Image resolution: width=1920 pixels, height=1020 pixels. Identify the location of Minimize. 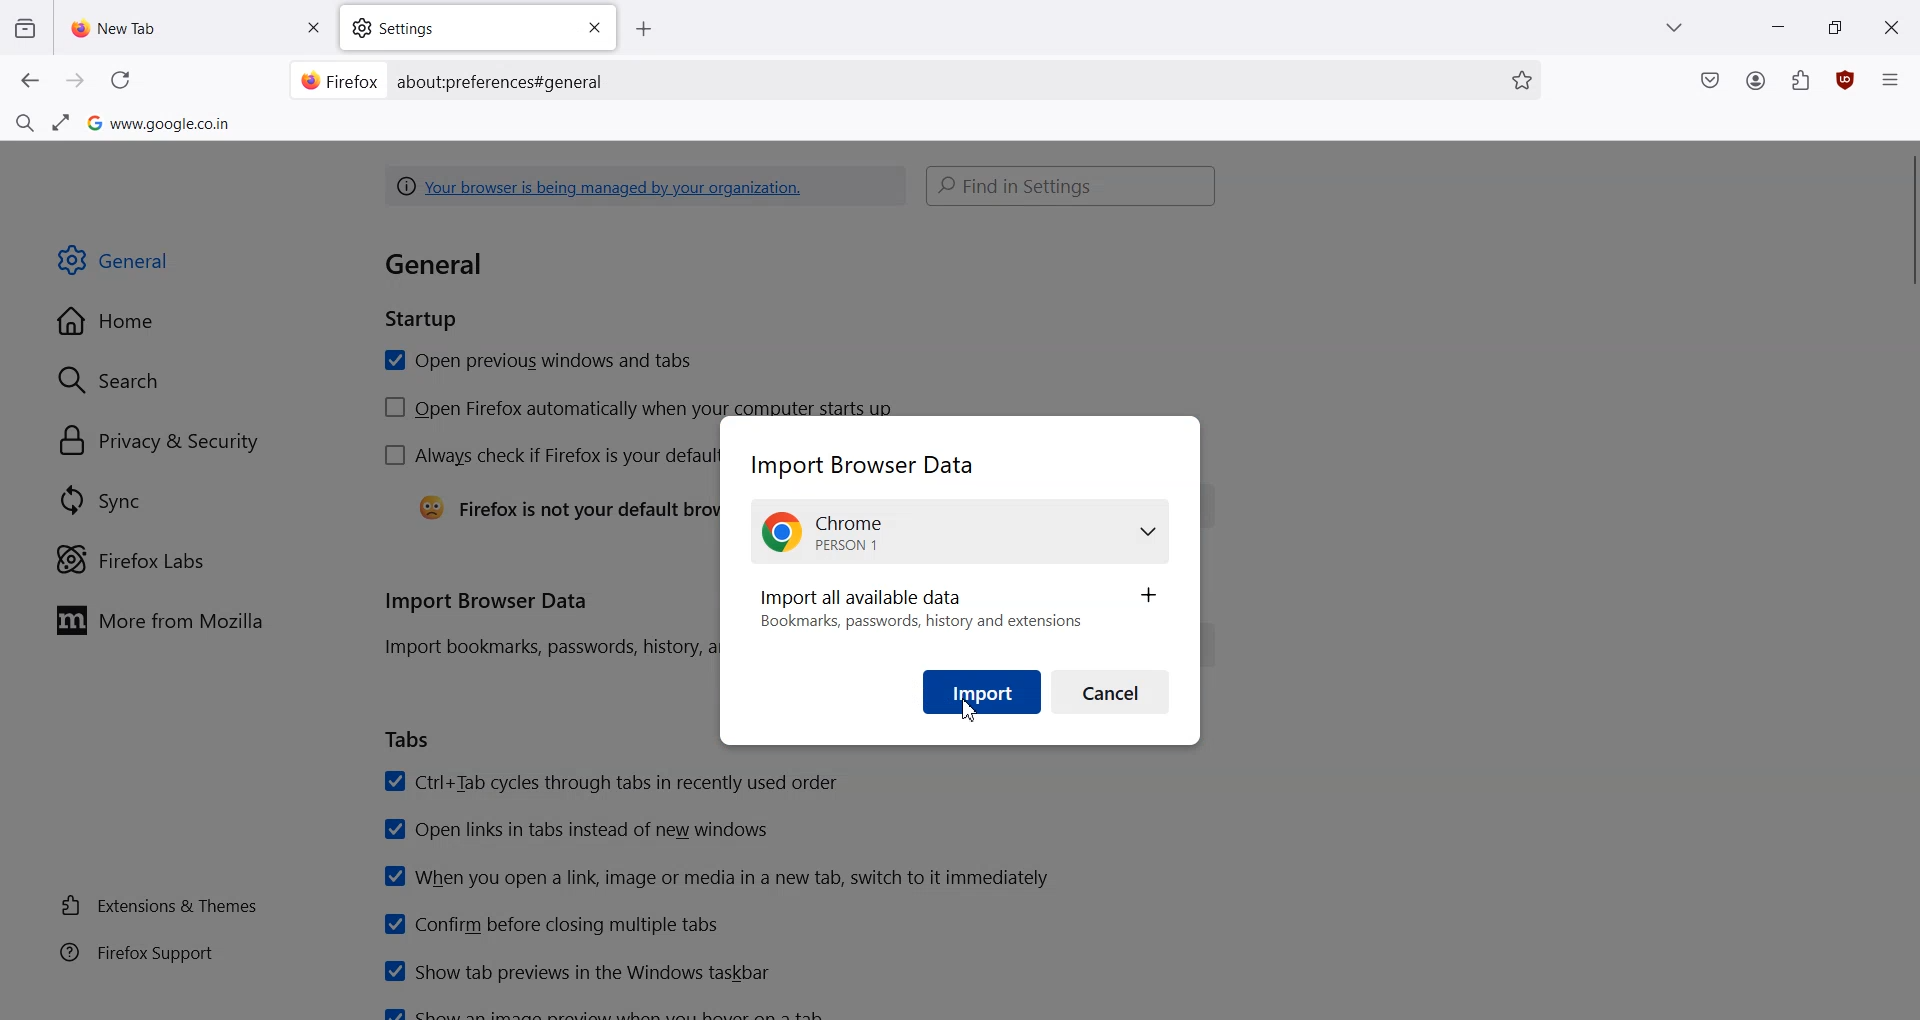
(1778, 25).